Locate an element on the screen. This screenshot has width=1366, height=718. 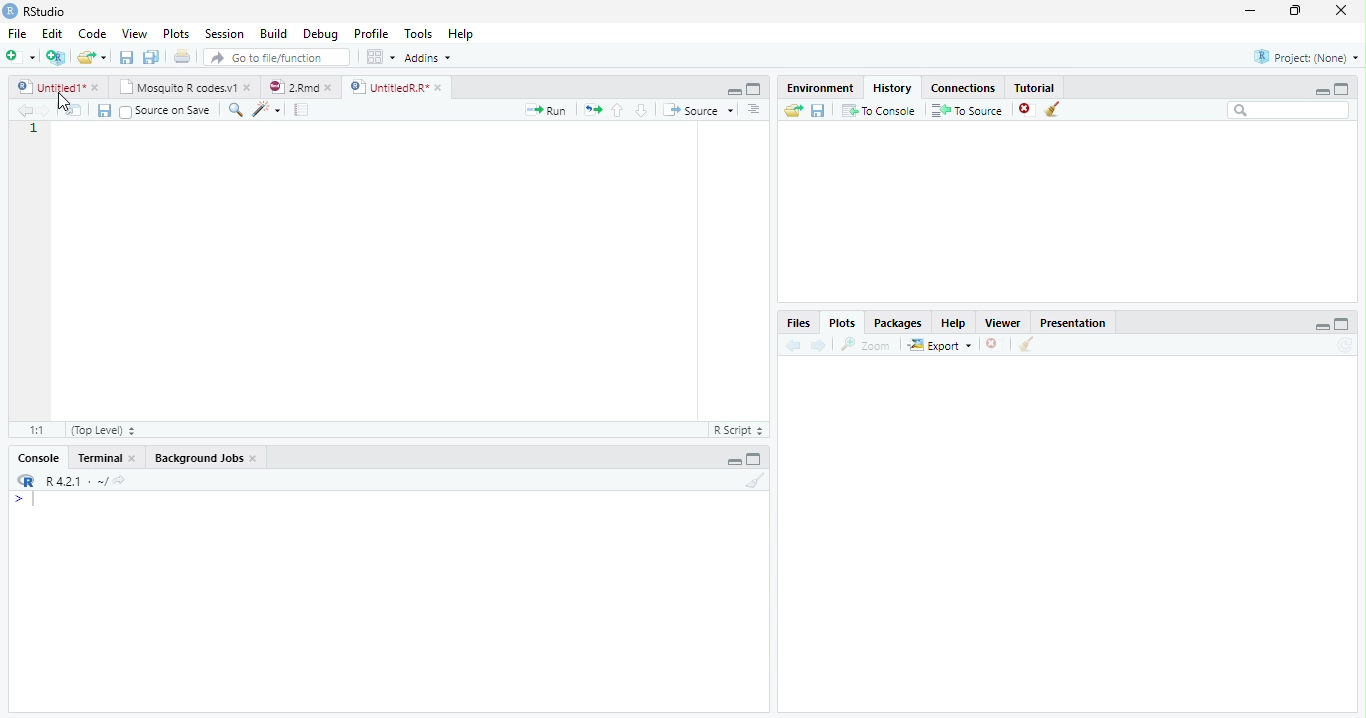
Debug is located at coordinates (320, 34).